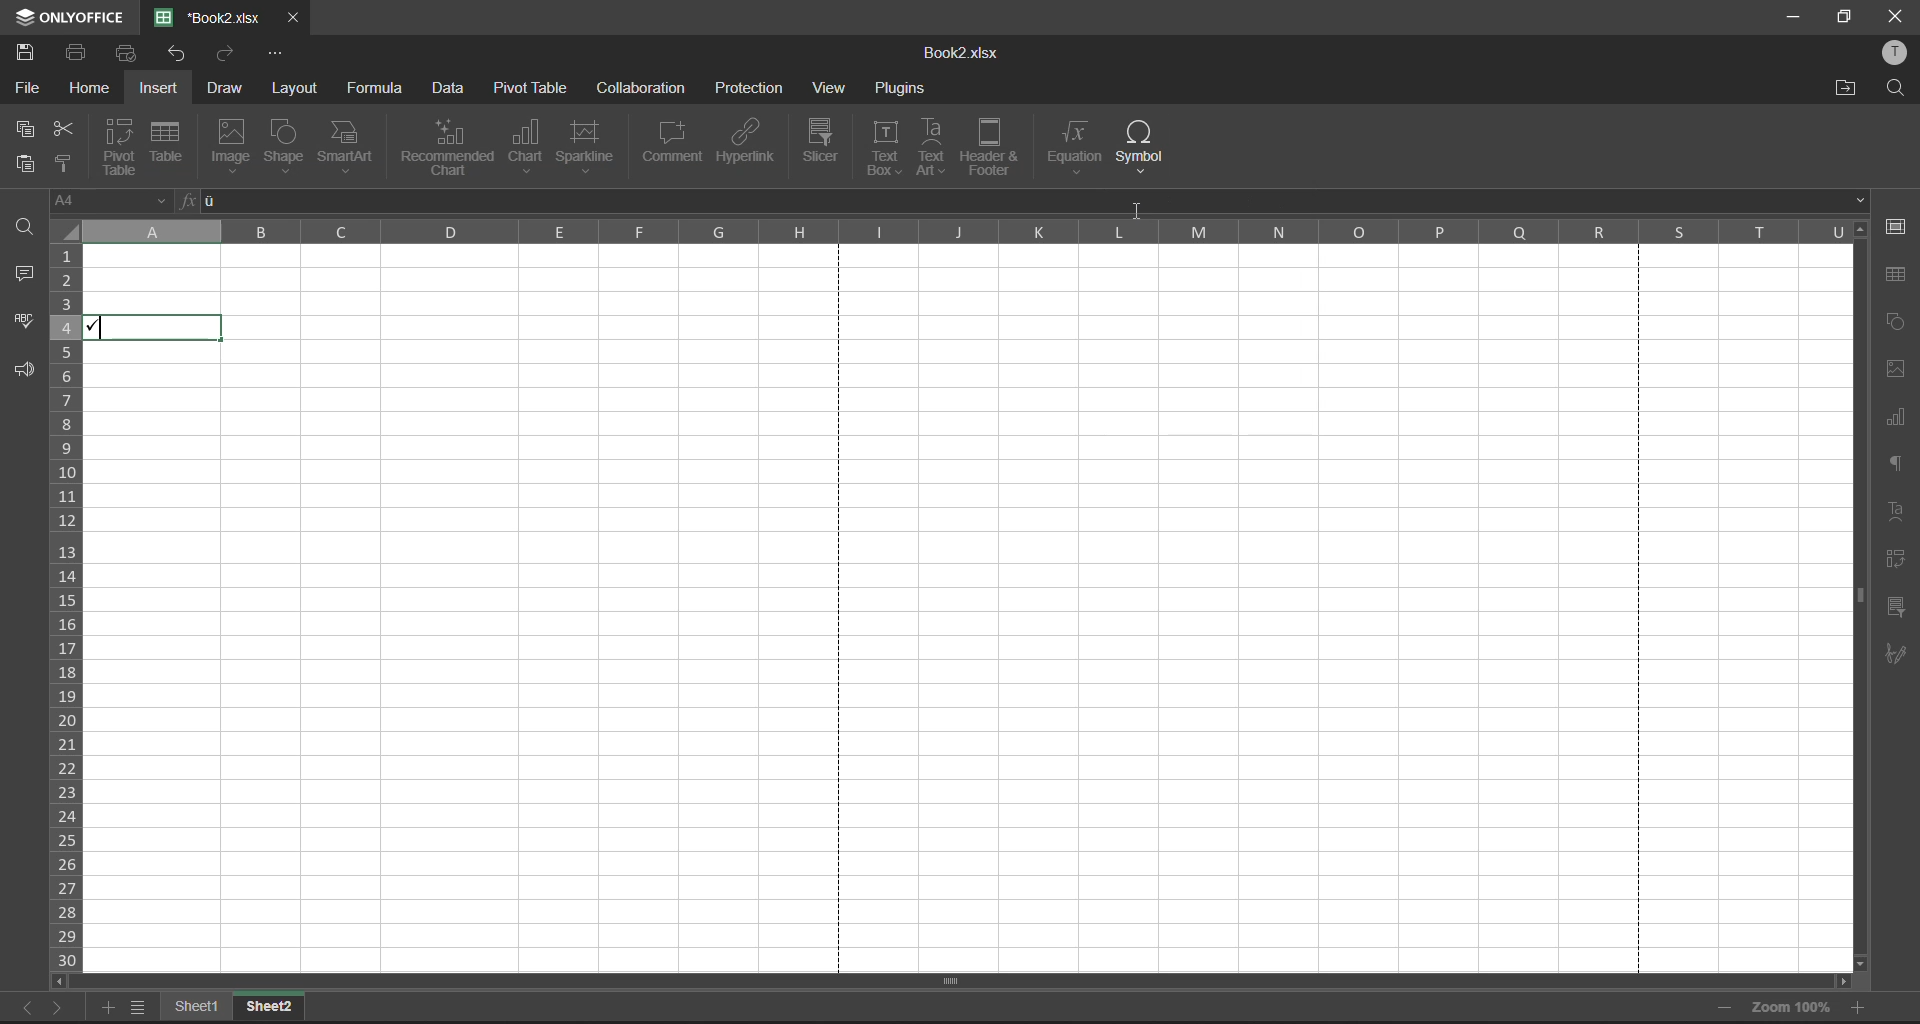 The image size is (1920, 1024). What do you see at coordinates (955, 53) in the screenshot?
I see `Book2.xlsx` at bounding box center [955, 53].